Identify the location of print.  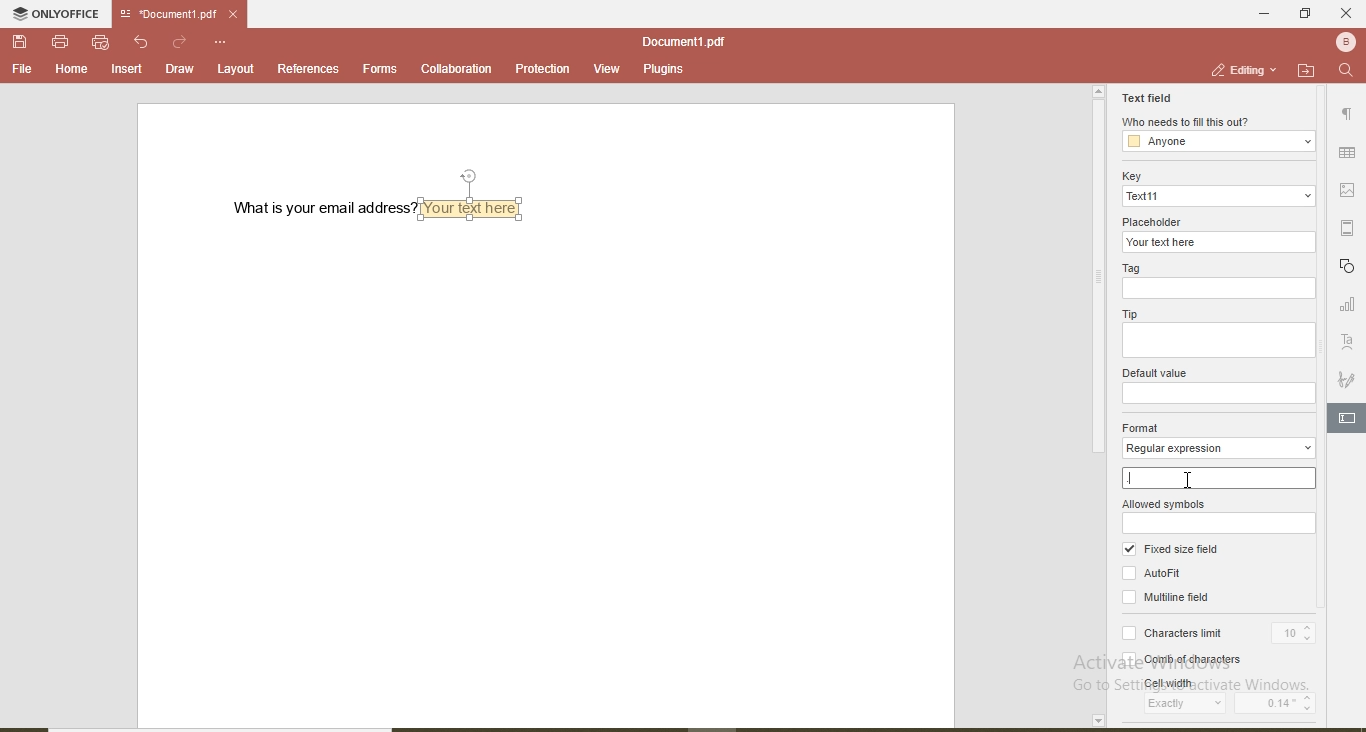
(60, 40).